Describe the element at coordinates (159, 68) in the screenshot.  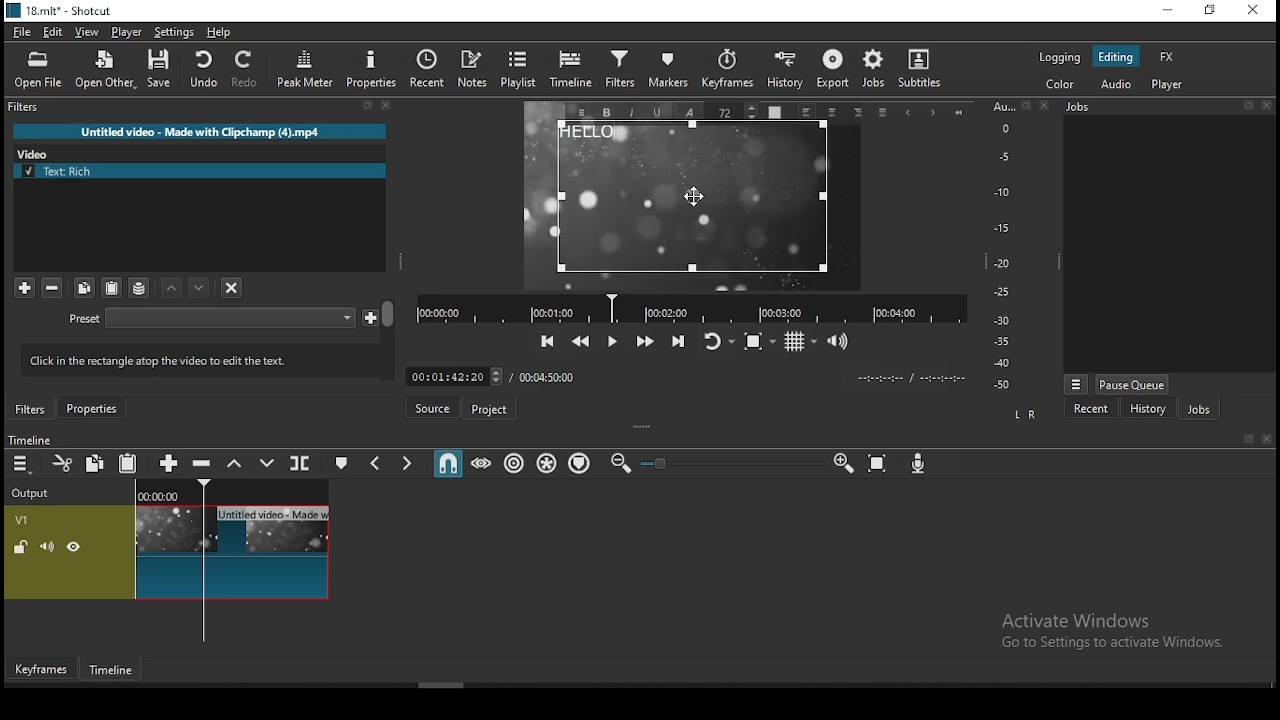
I see `save` at that location.